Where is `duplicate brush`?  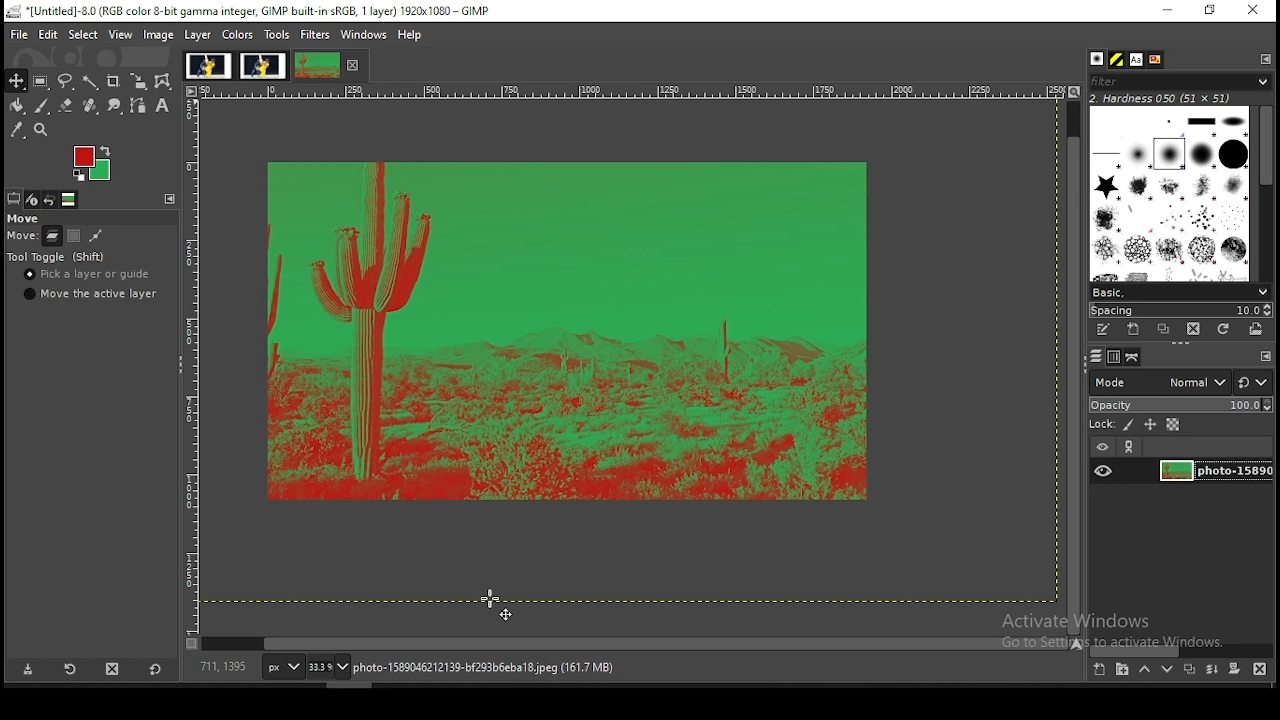
duplicate brush is located at coordinates (1163, 330).